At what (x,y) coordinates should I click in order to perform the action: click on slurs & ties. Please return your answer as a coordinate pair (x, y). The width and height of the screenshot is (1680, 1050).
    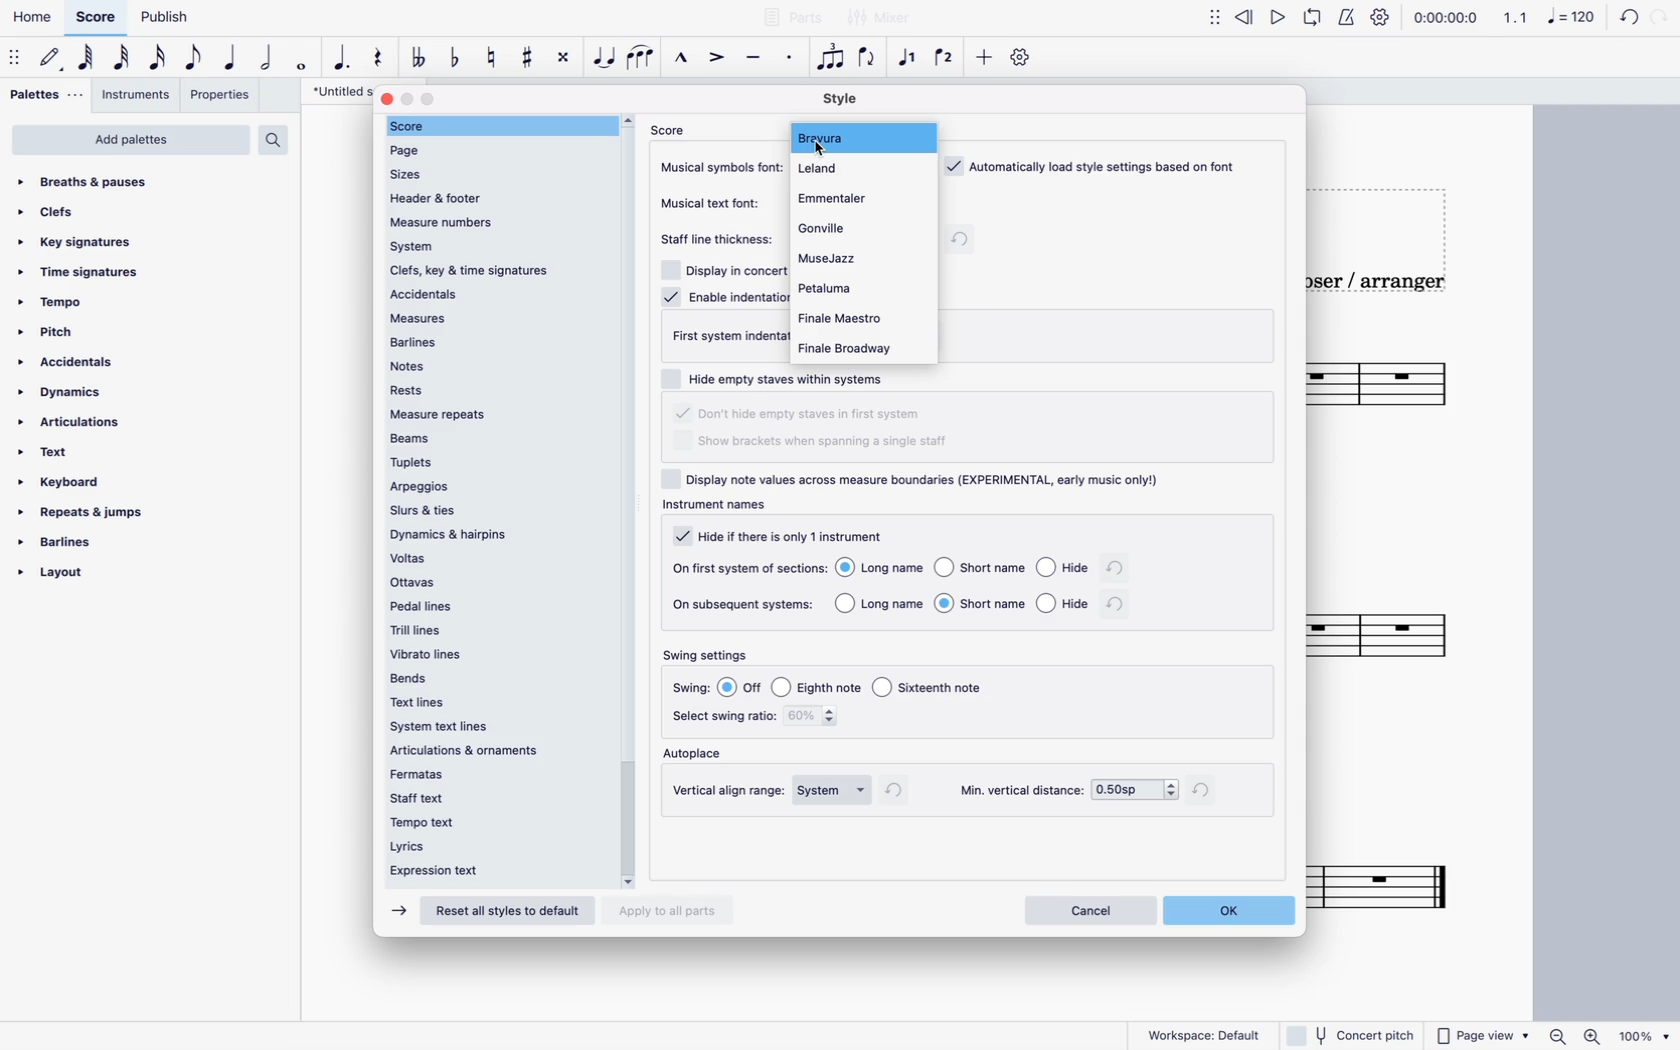
    Looking at the image, I should click on (497, 509).